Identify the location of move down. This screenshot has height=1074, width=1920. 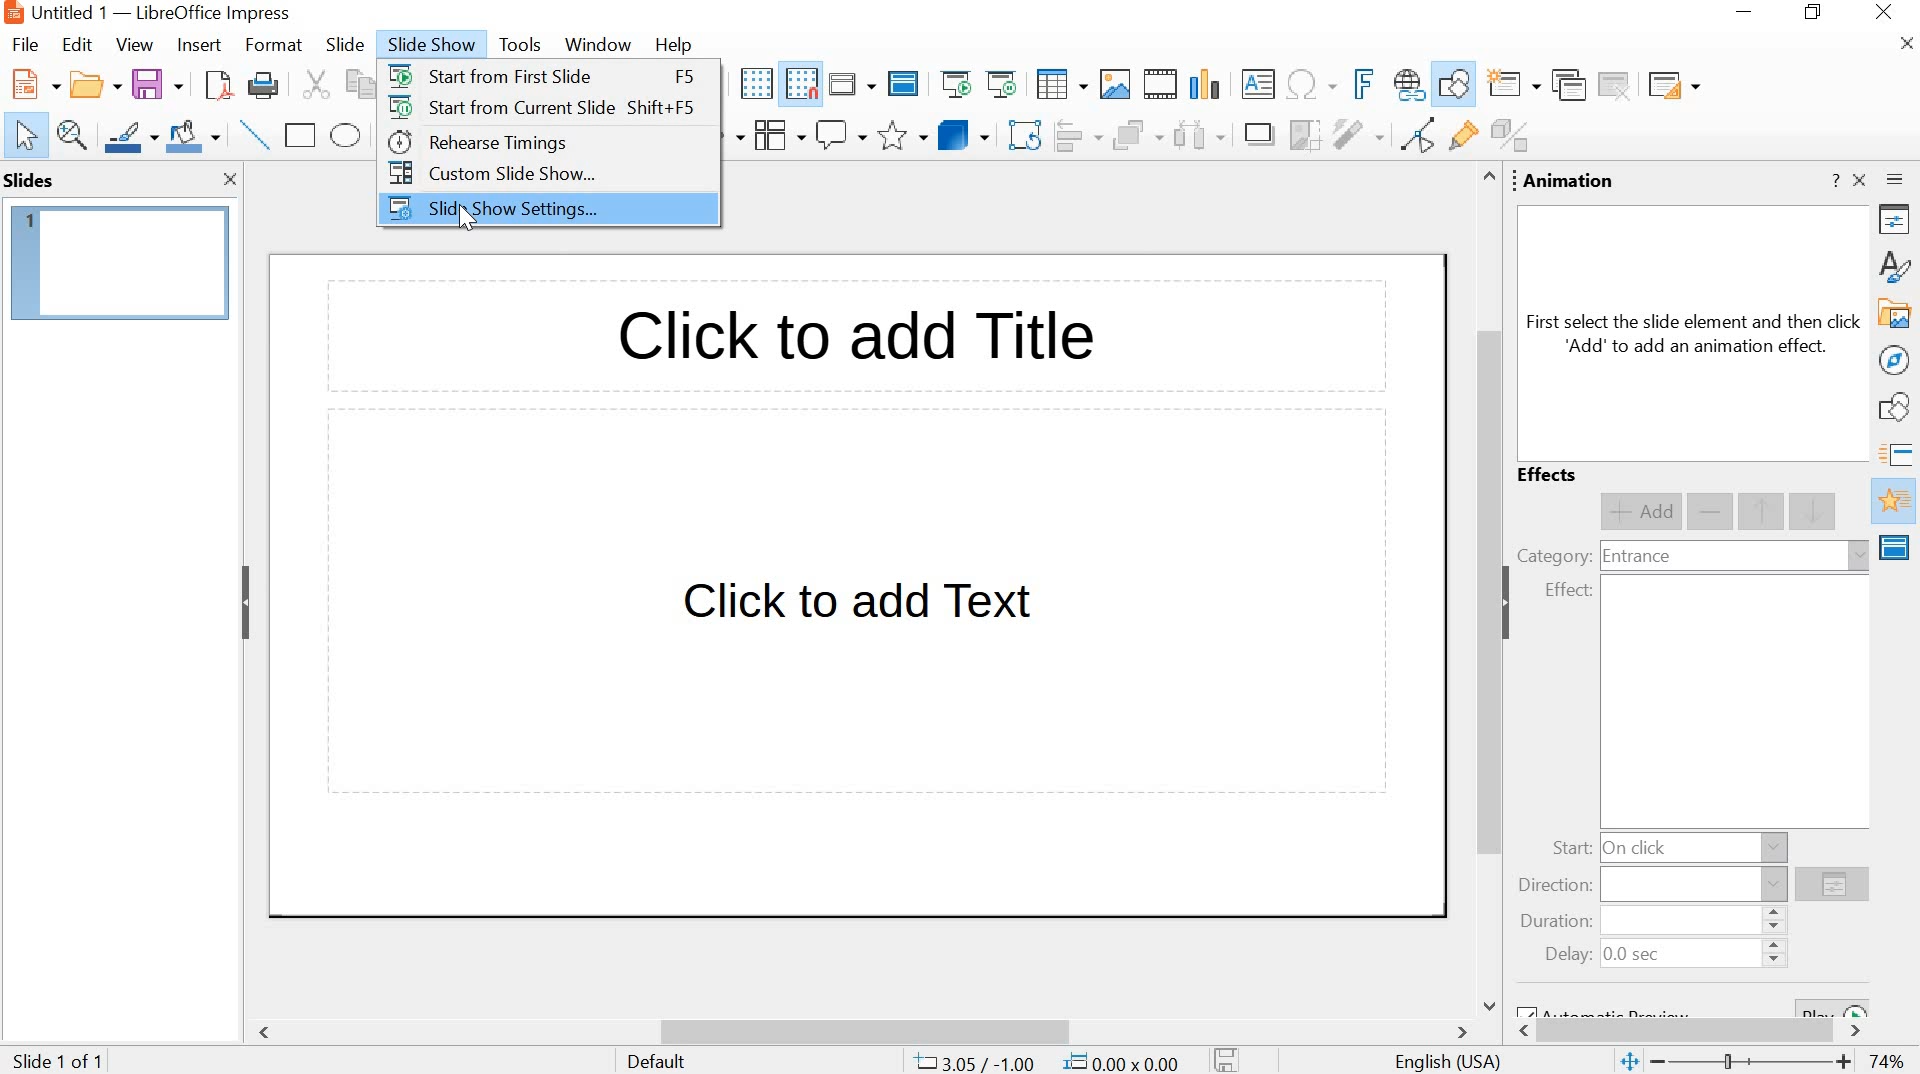
(1815, 510).